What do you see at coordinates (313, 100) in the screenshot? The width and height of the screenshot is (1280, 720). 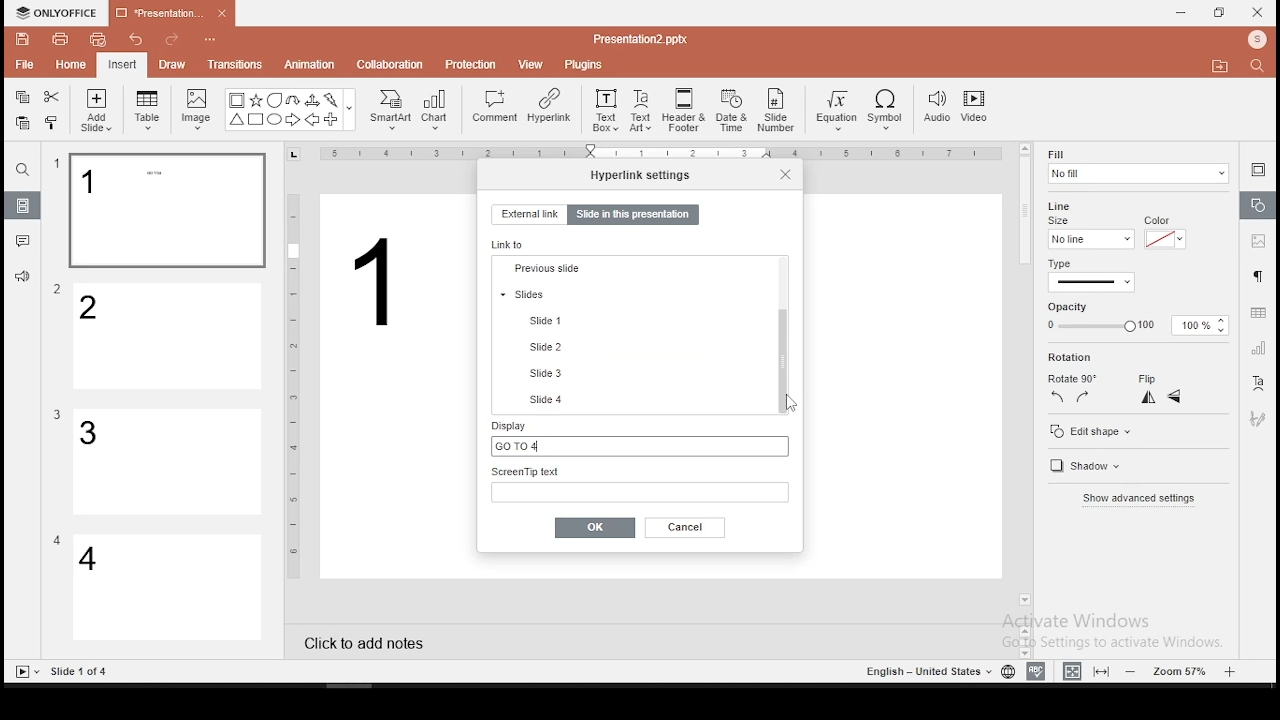 I see `Arrow triways` at bounding box center [313, 100].